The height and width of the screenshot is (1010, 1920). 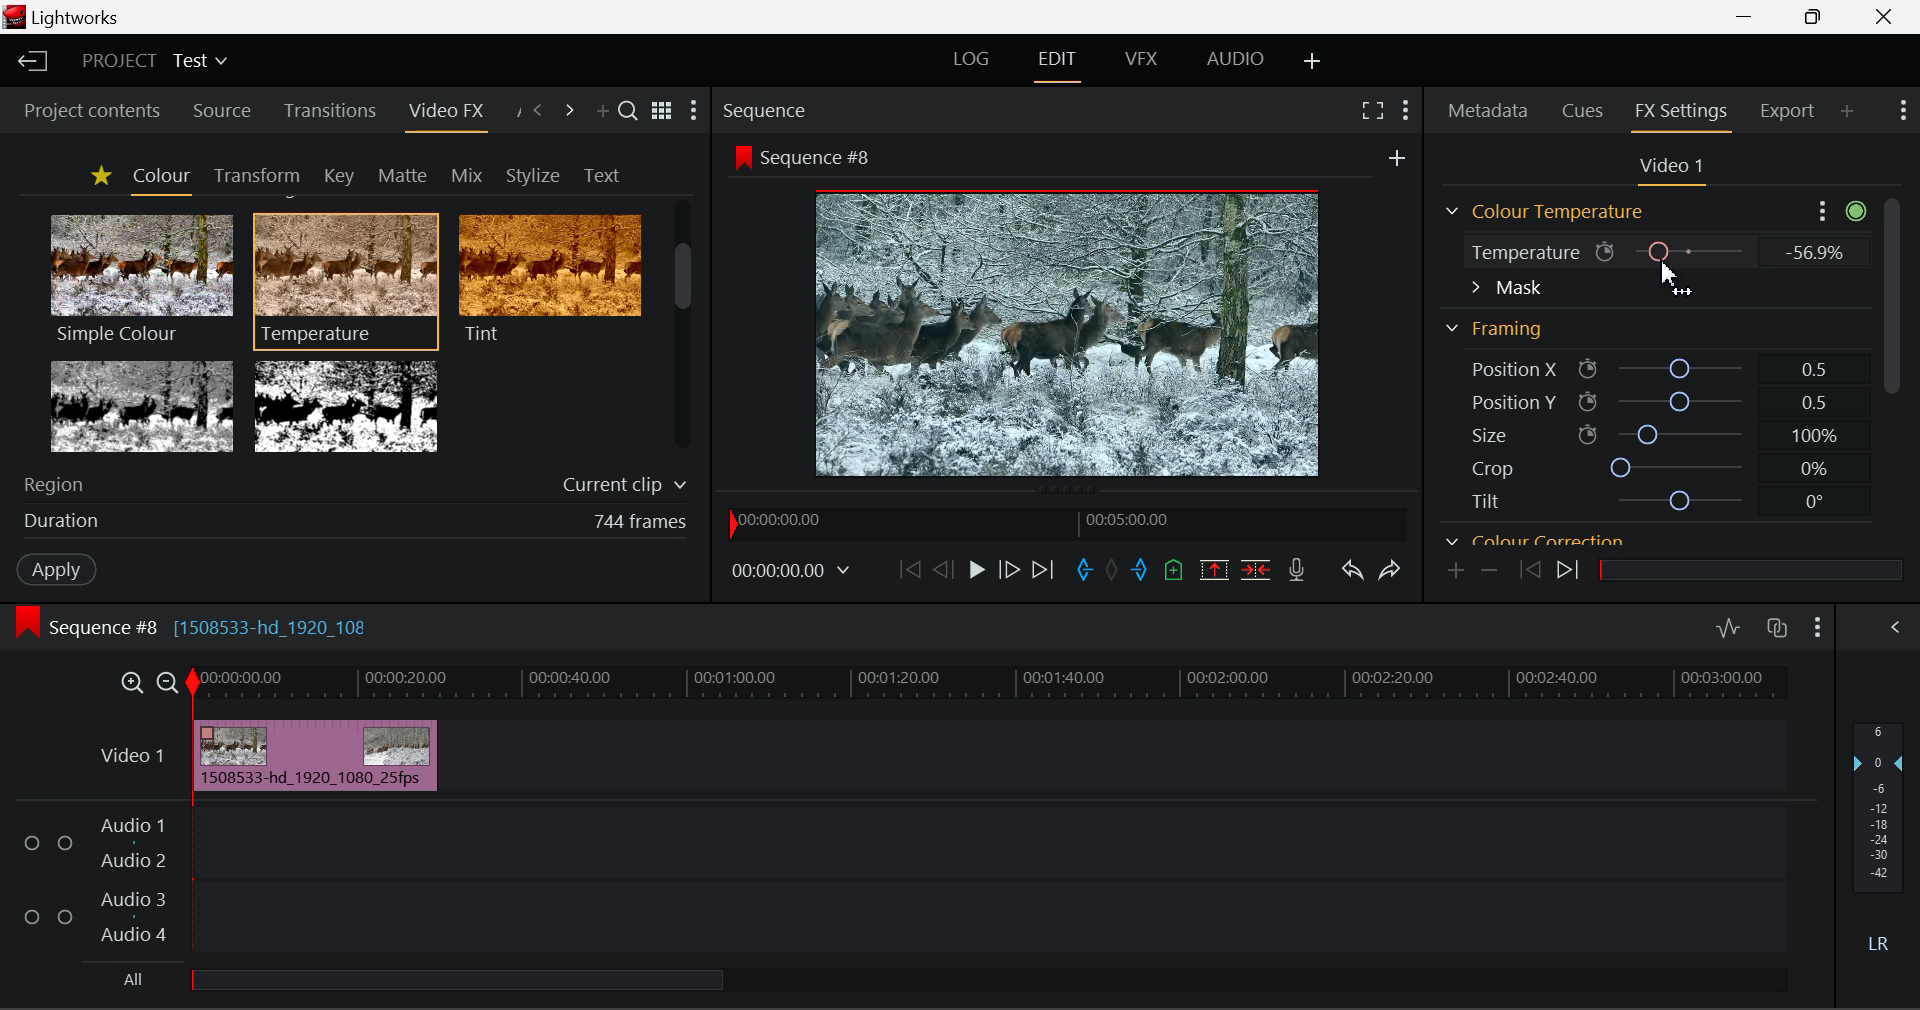 I want to click on Temperature, so click(x=1692, y=250).